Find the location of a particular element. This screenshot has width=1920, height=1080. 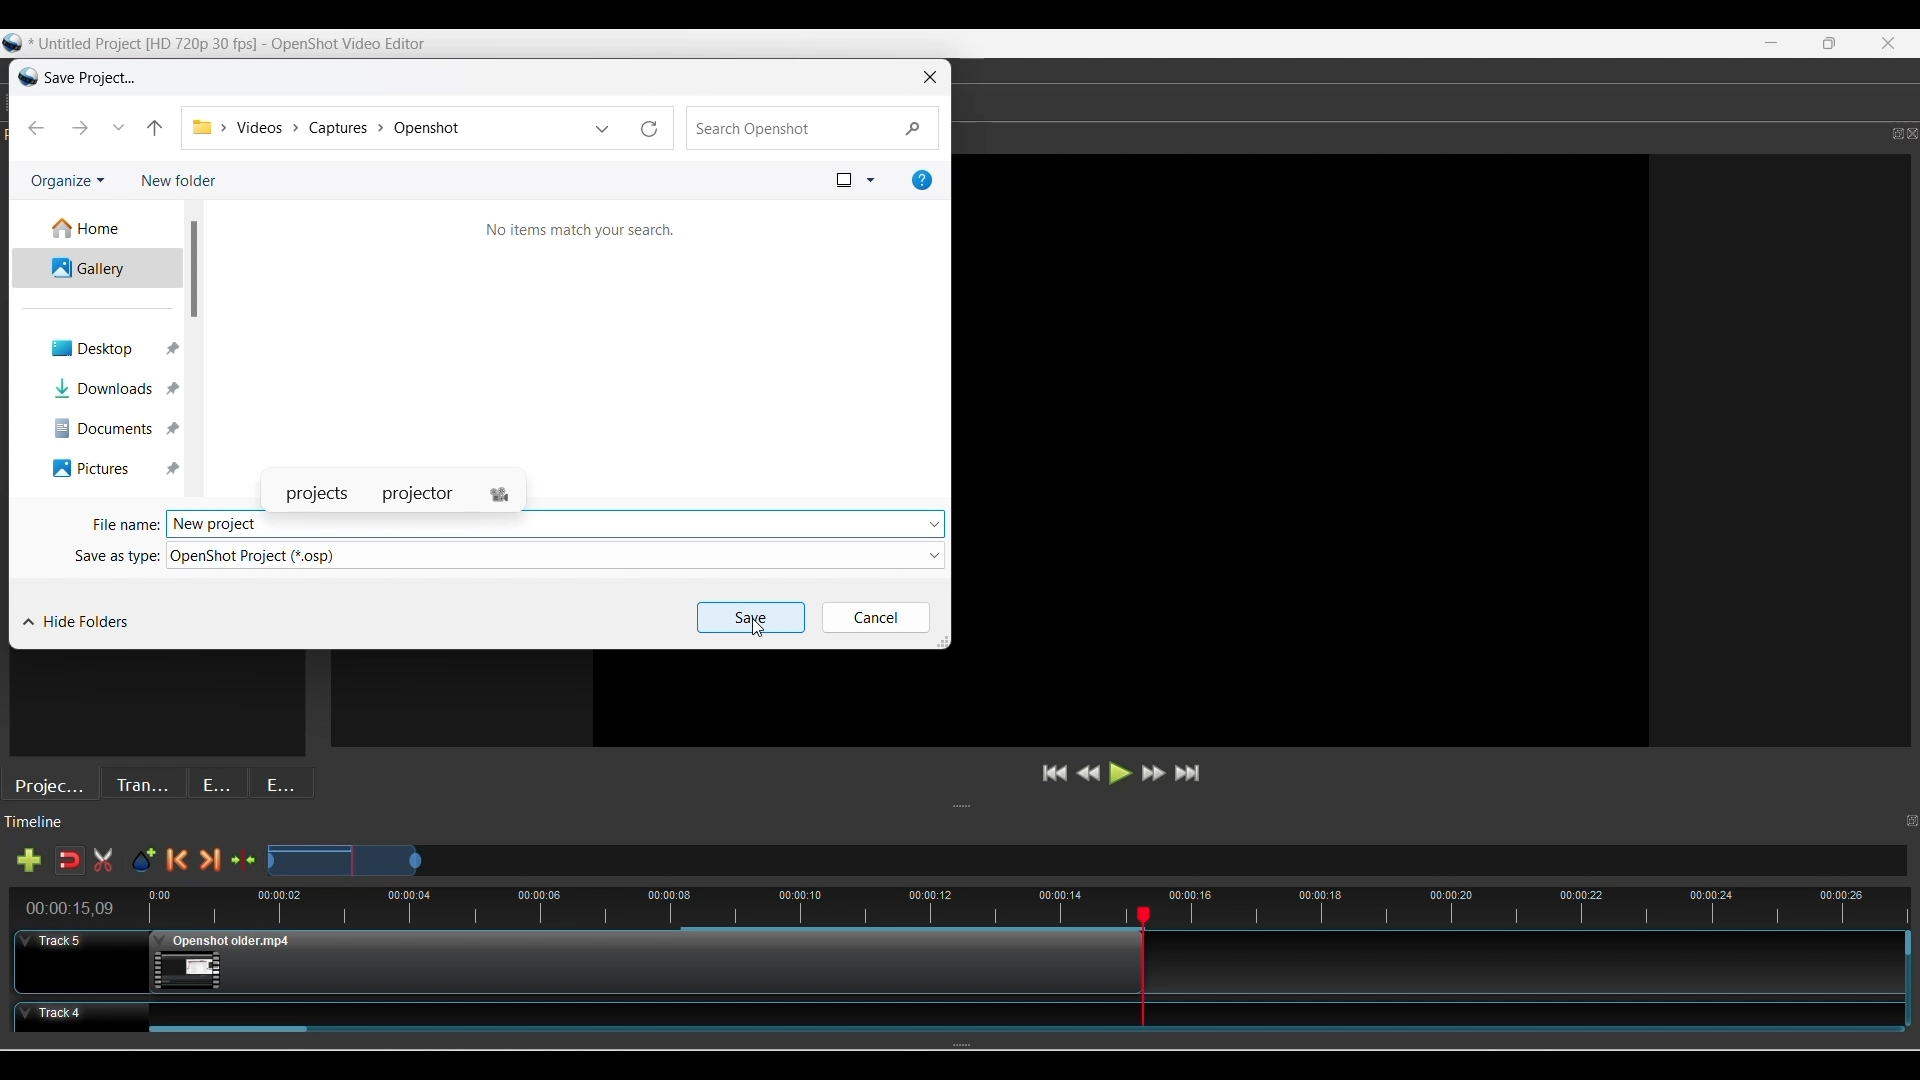

Emojis is located at coordinates (281, 782).